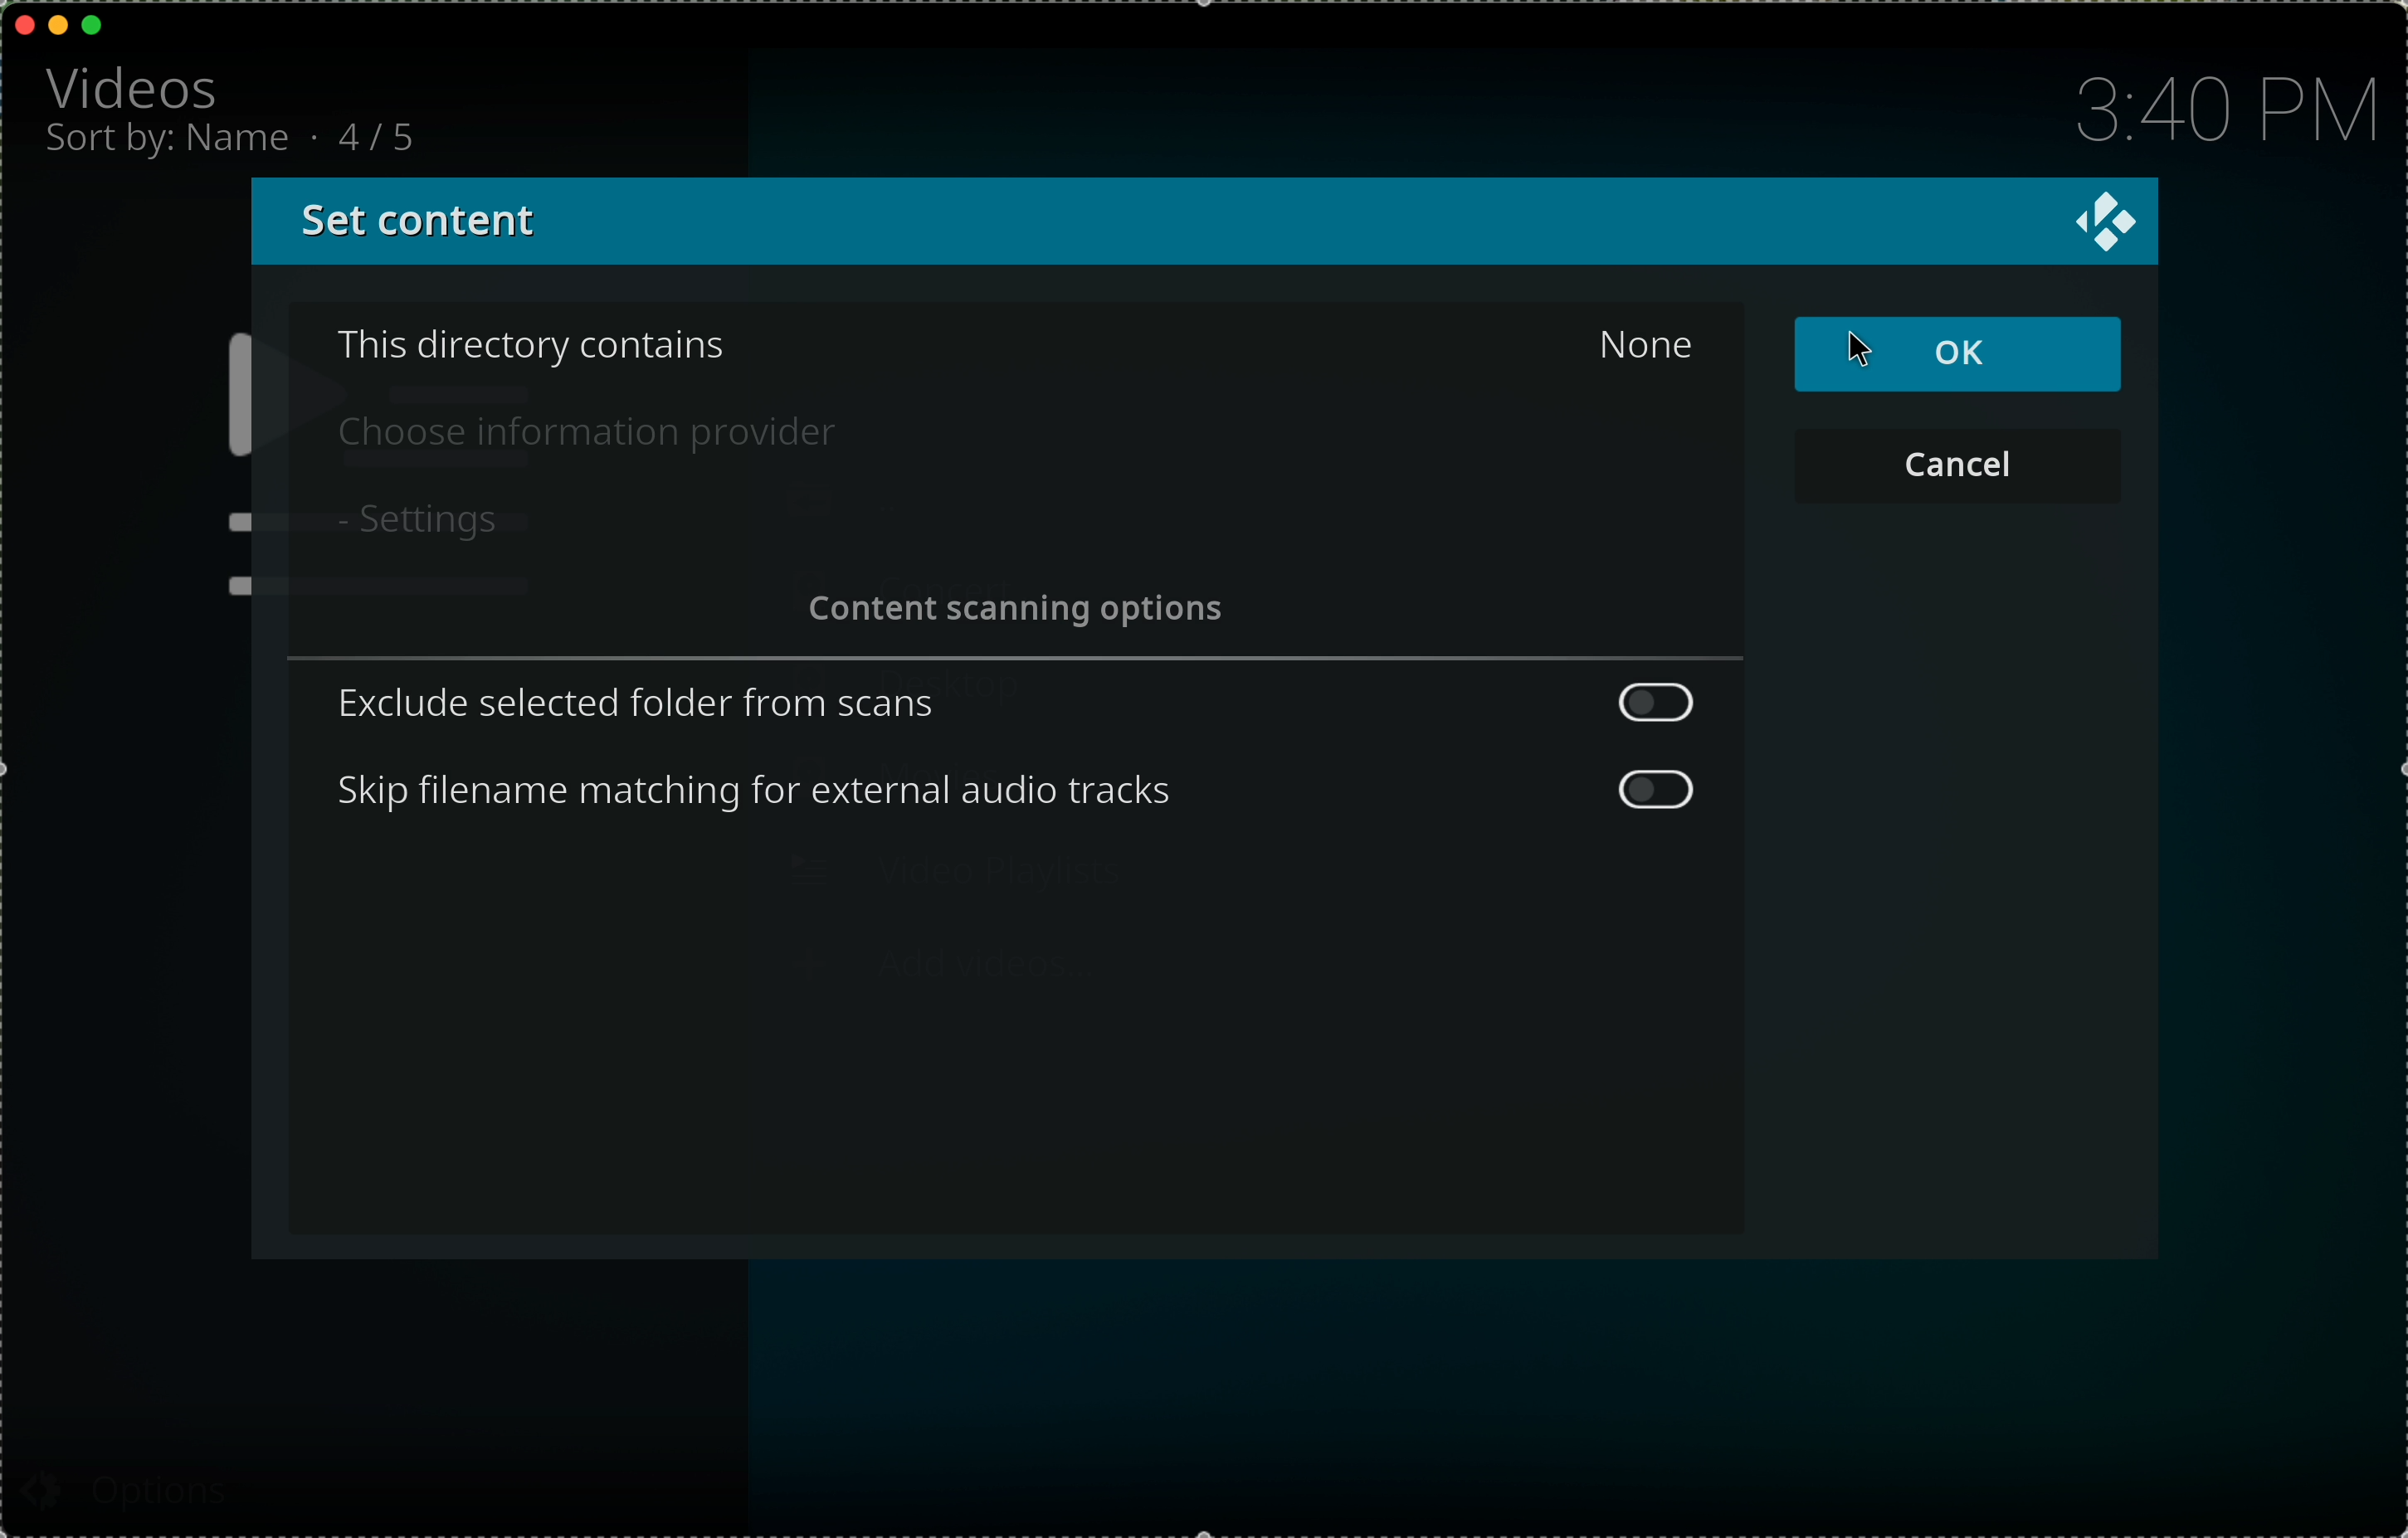 This screenshot has width=2408, height=1538. Describe the element at coordinates (534, 346) in the screenshot. I see `this directory contains` at that location.